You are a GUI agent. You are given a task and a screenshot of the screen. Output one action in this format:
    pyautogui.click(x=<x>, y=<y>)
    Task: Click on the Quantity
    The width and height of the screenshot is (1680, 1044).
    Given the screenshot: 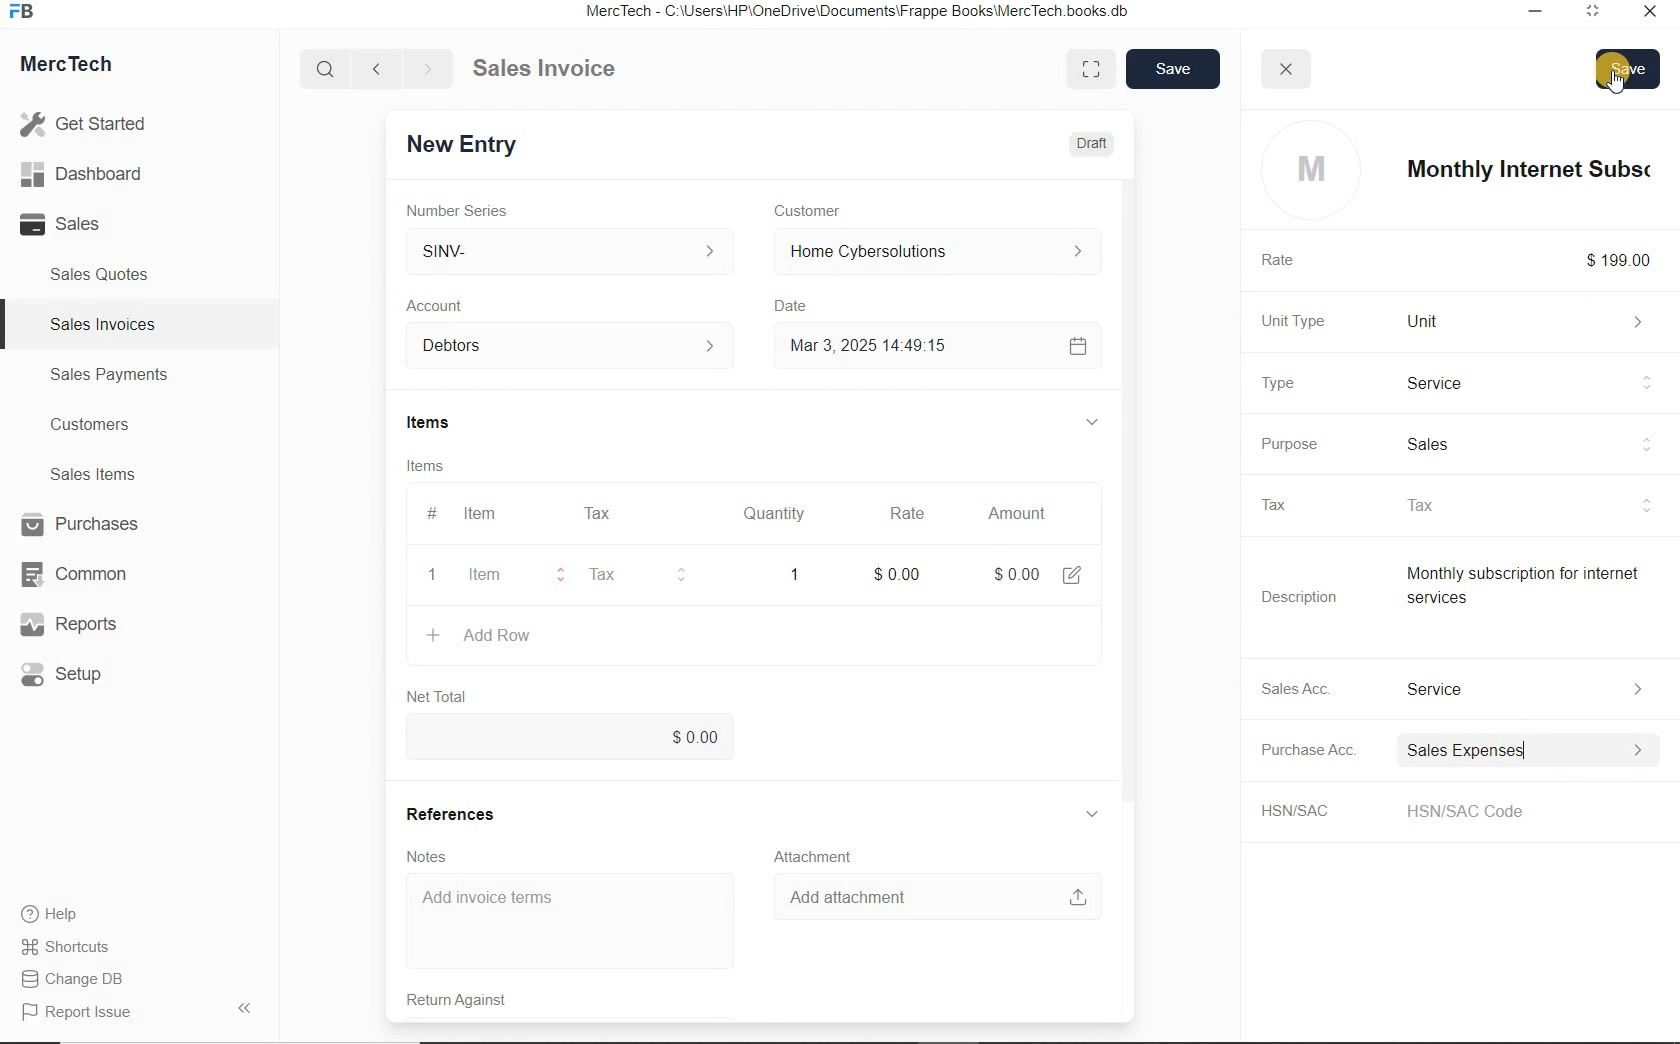 What is the action you would take?
    pyautogui.click(x=775, y=514)
    